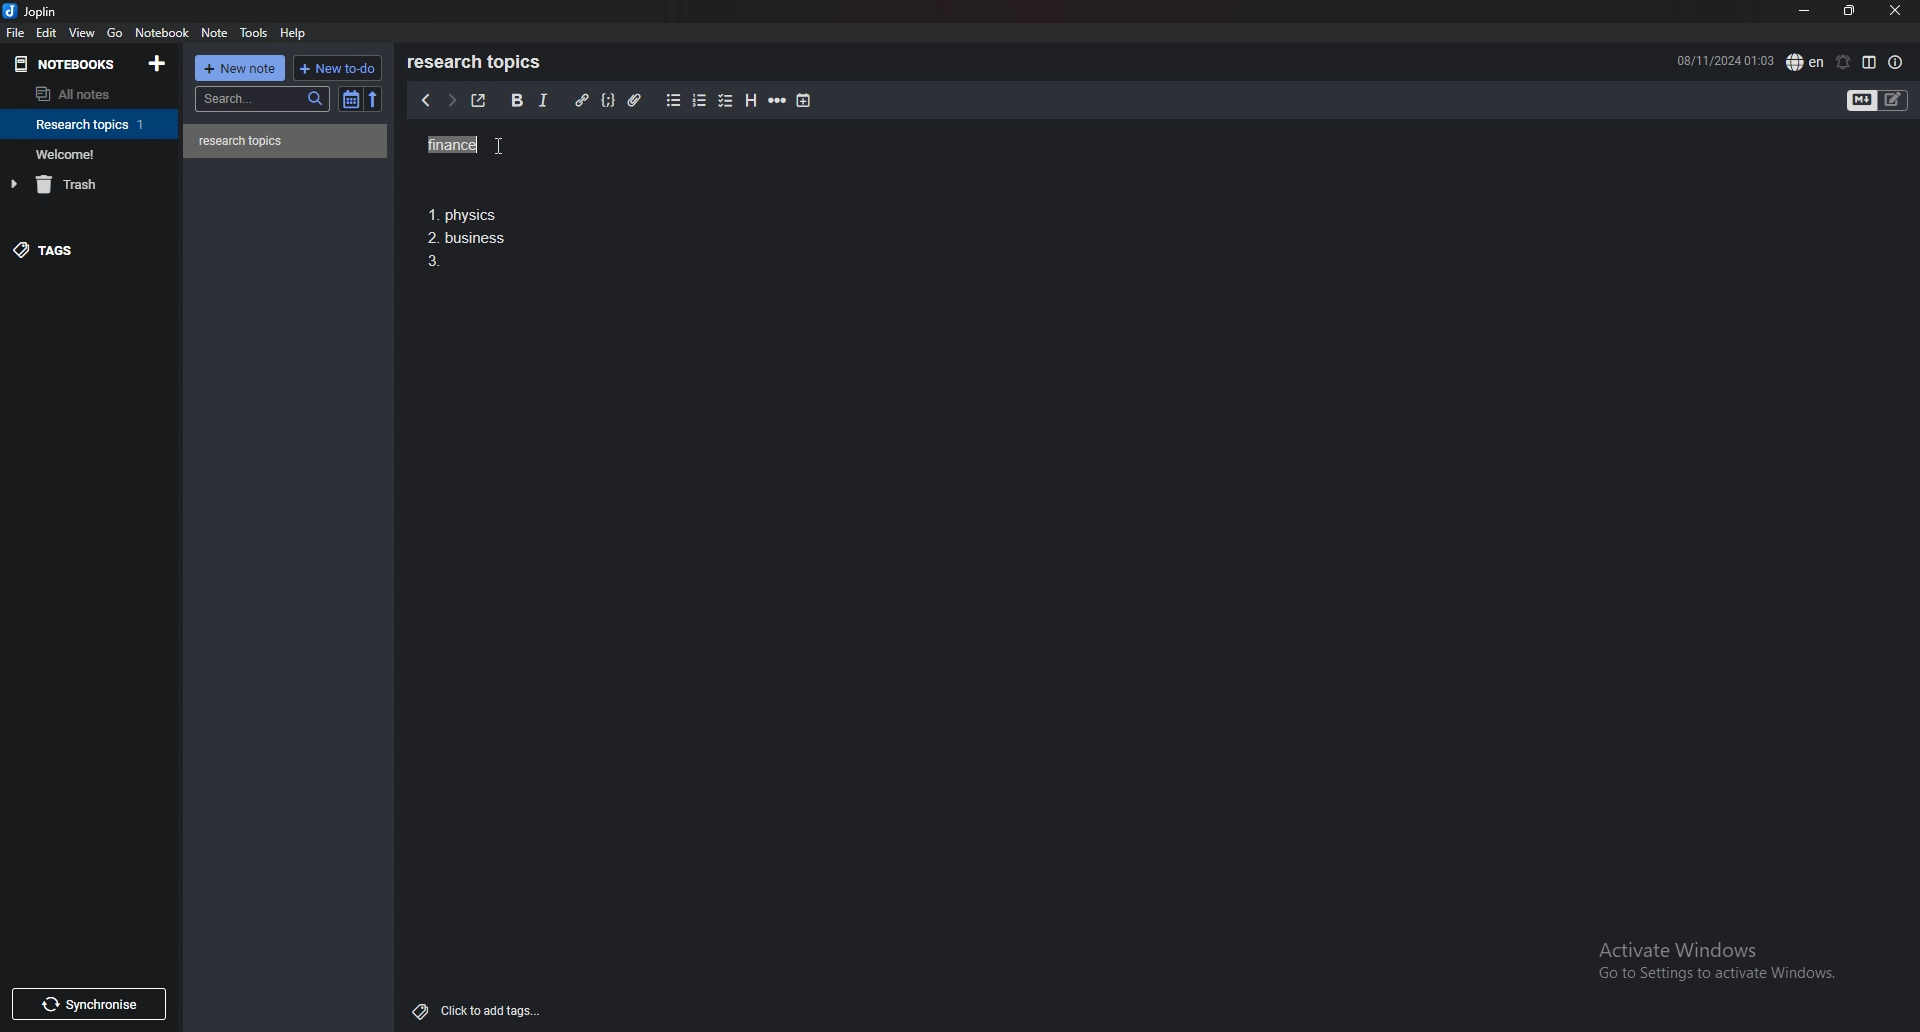  What do you see at coordinates (1724, 60) in the screenshot?
I see `08/11/2024 01:02` at bounding box center [1724, 60].